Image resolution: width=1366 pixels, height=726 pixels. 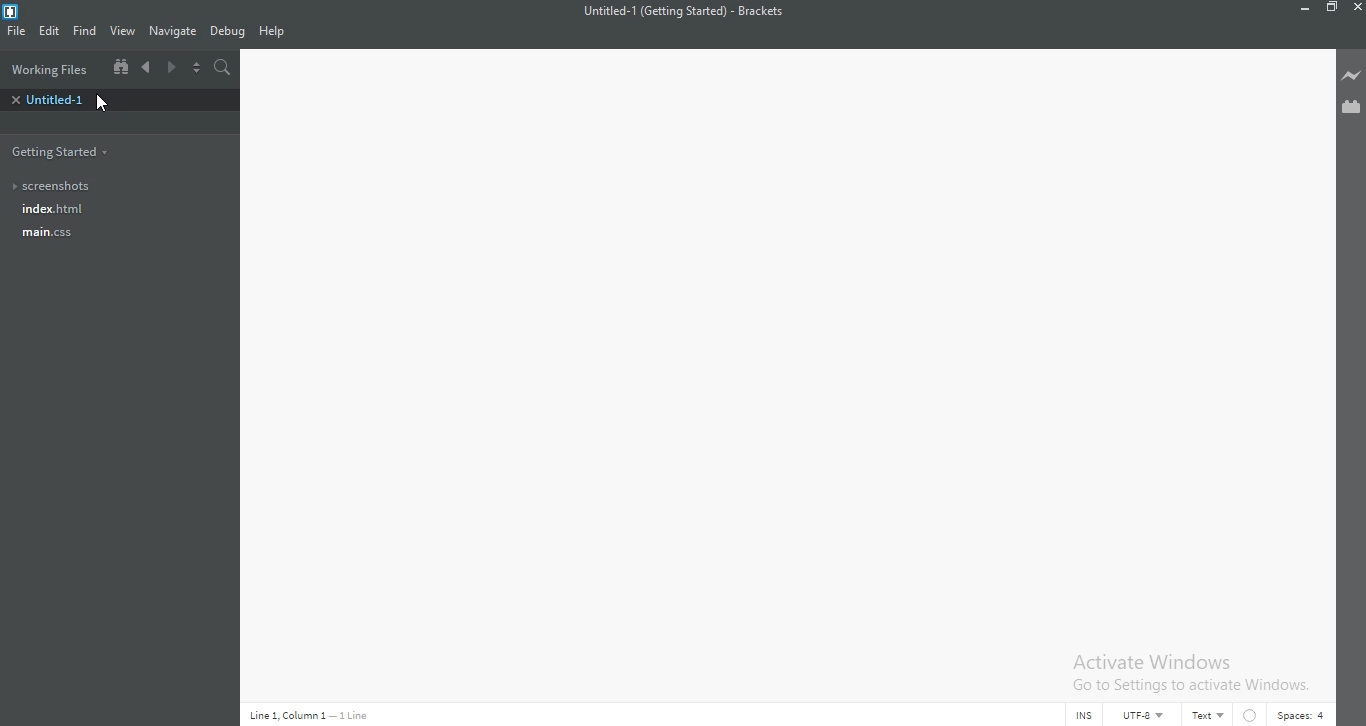 What do you see at coordinates (45, 235) in the screenshot?
I see `main.css` at bounding box center [45, 235].